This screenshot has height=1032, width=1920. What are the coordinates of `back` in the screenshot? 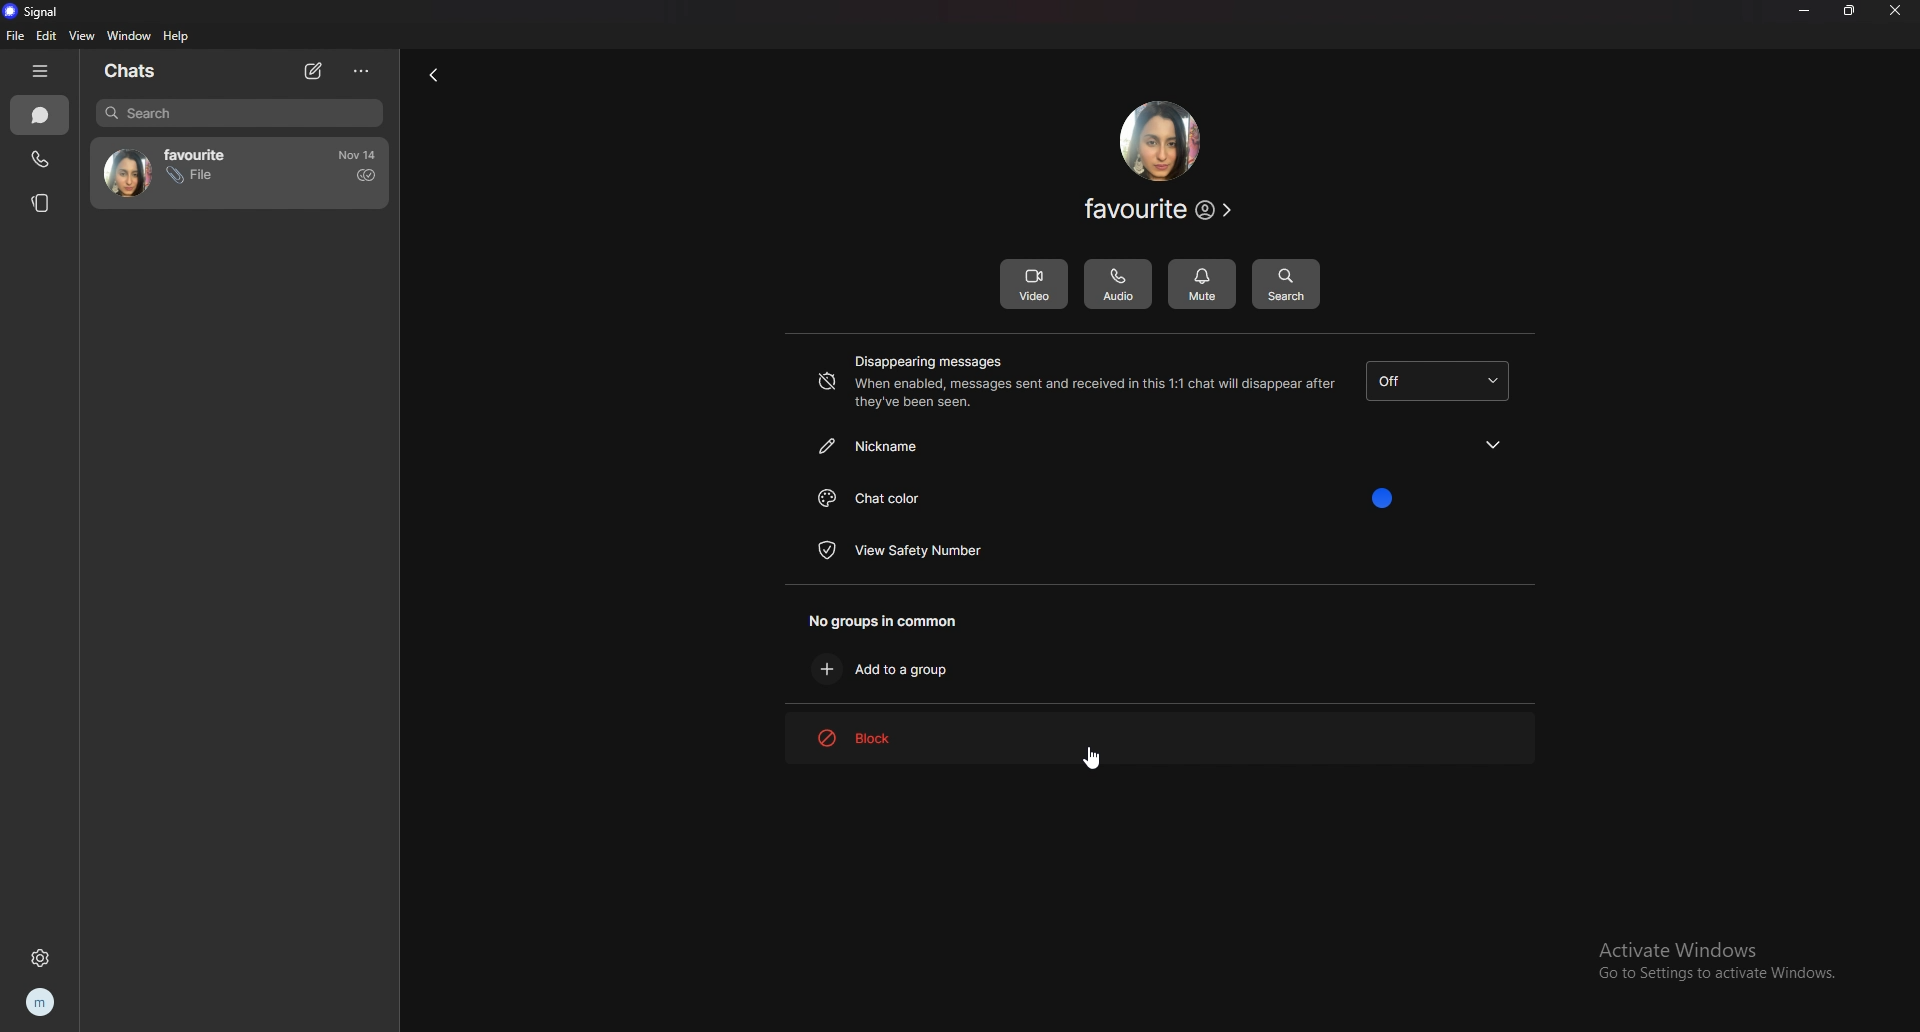 It's located at (433, 74).